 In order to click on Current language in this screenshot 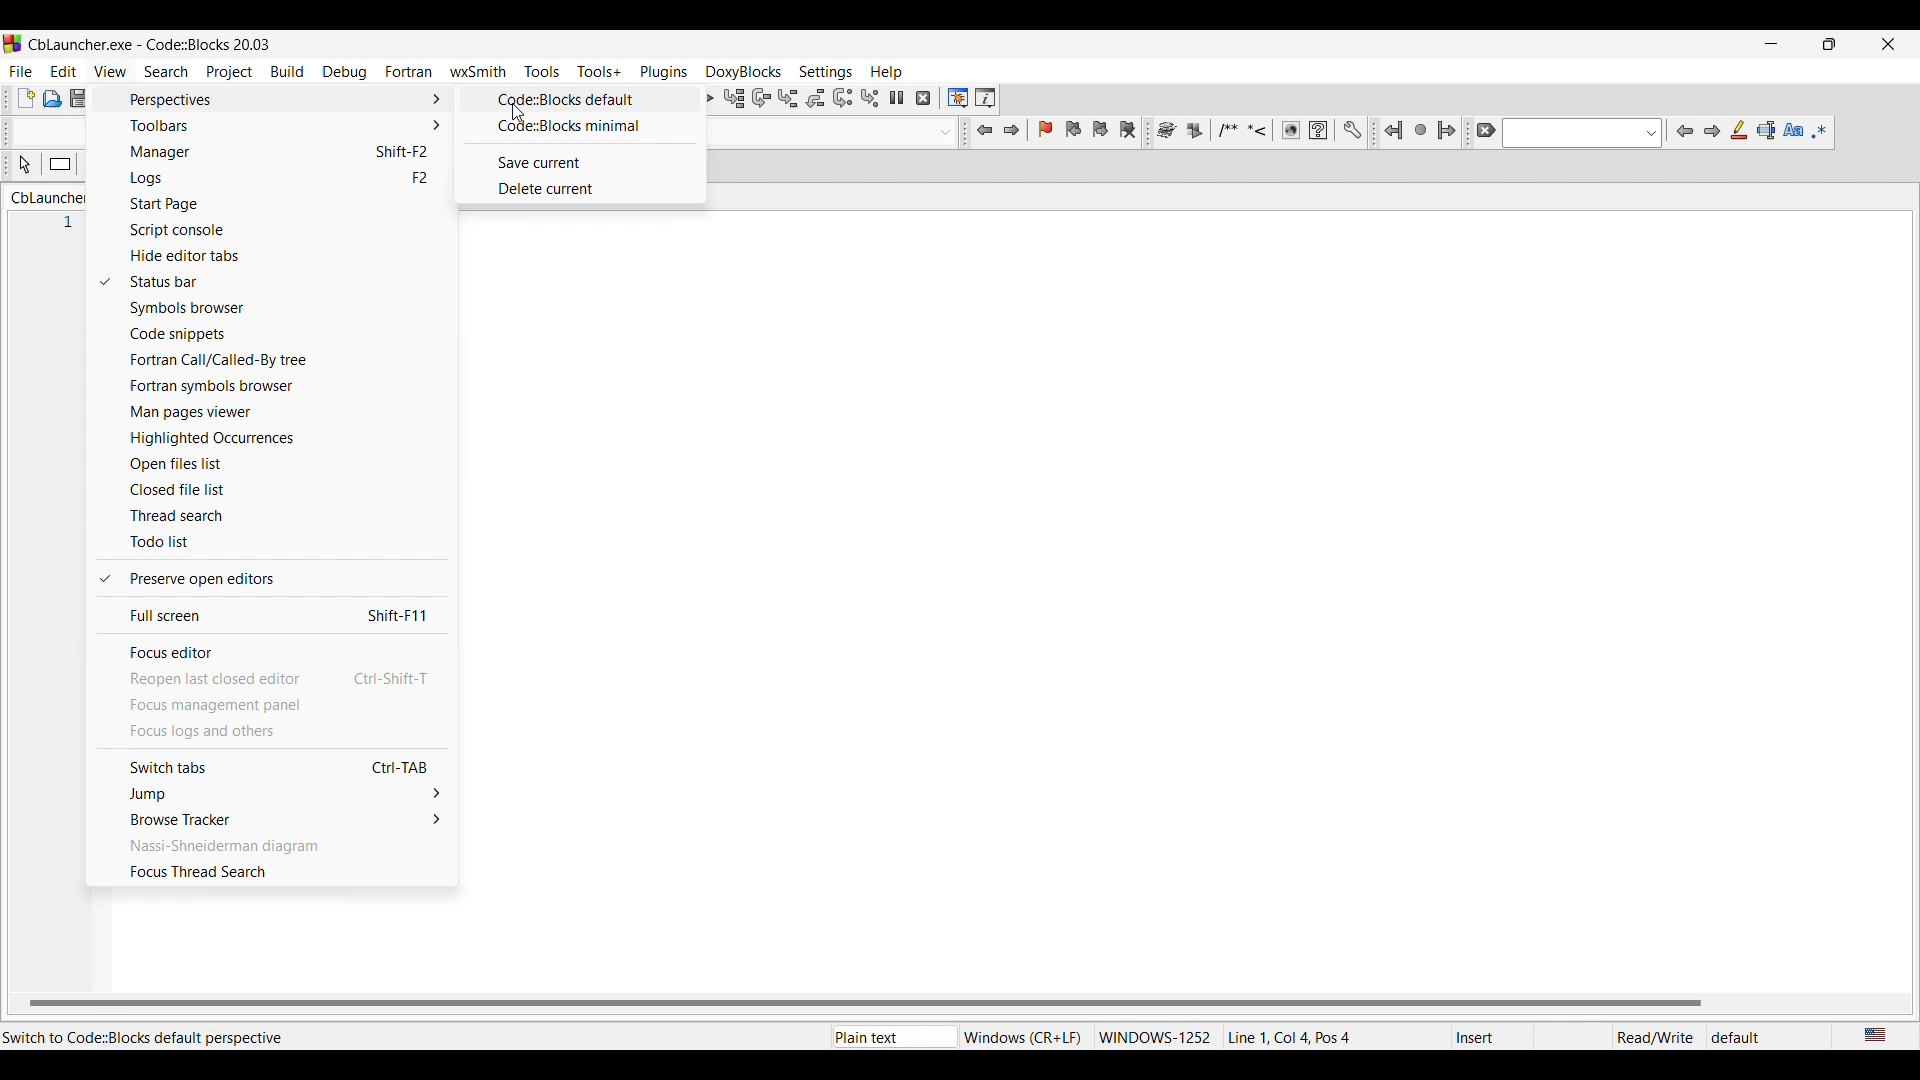, I will do `click(1877, 1036)`.